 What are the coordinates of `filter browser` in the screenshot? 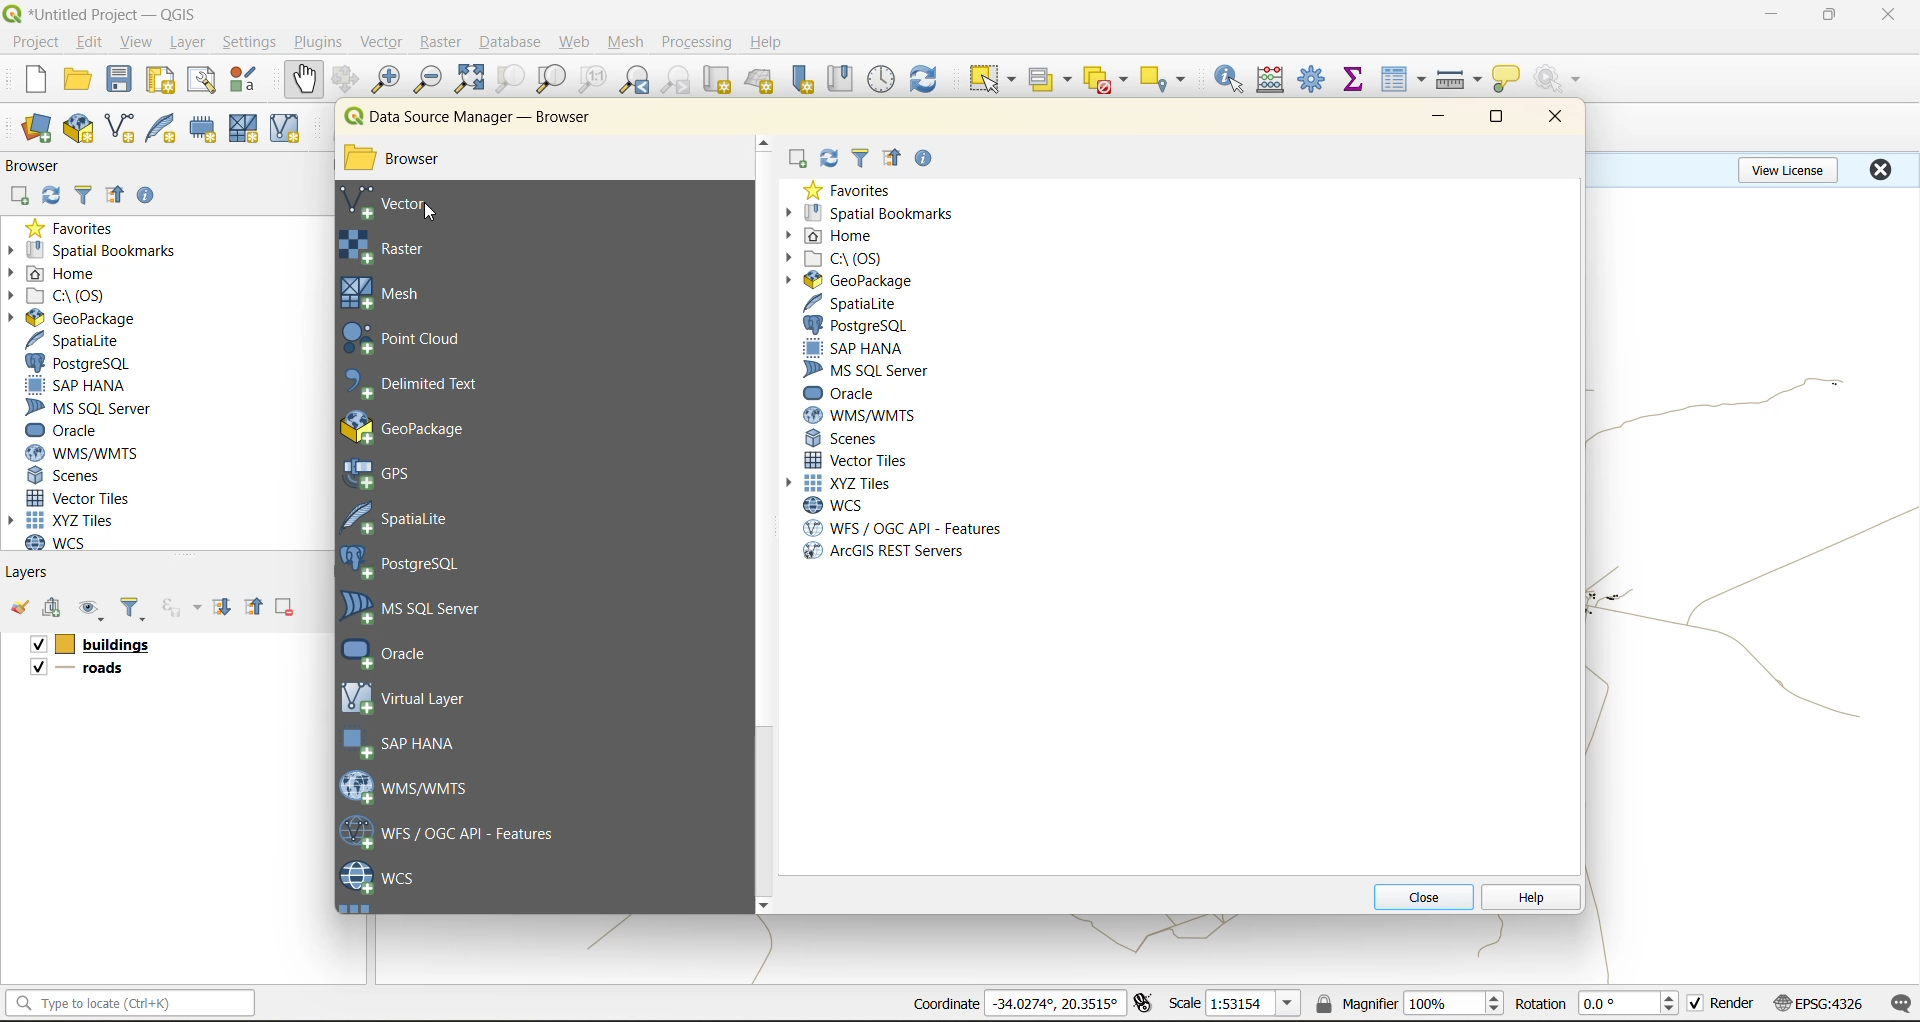 It's located at (862, 160).